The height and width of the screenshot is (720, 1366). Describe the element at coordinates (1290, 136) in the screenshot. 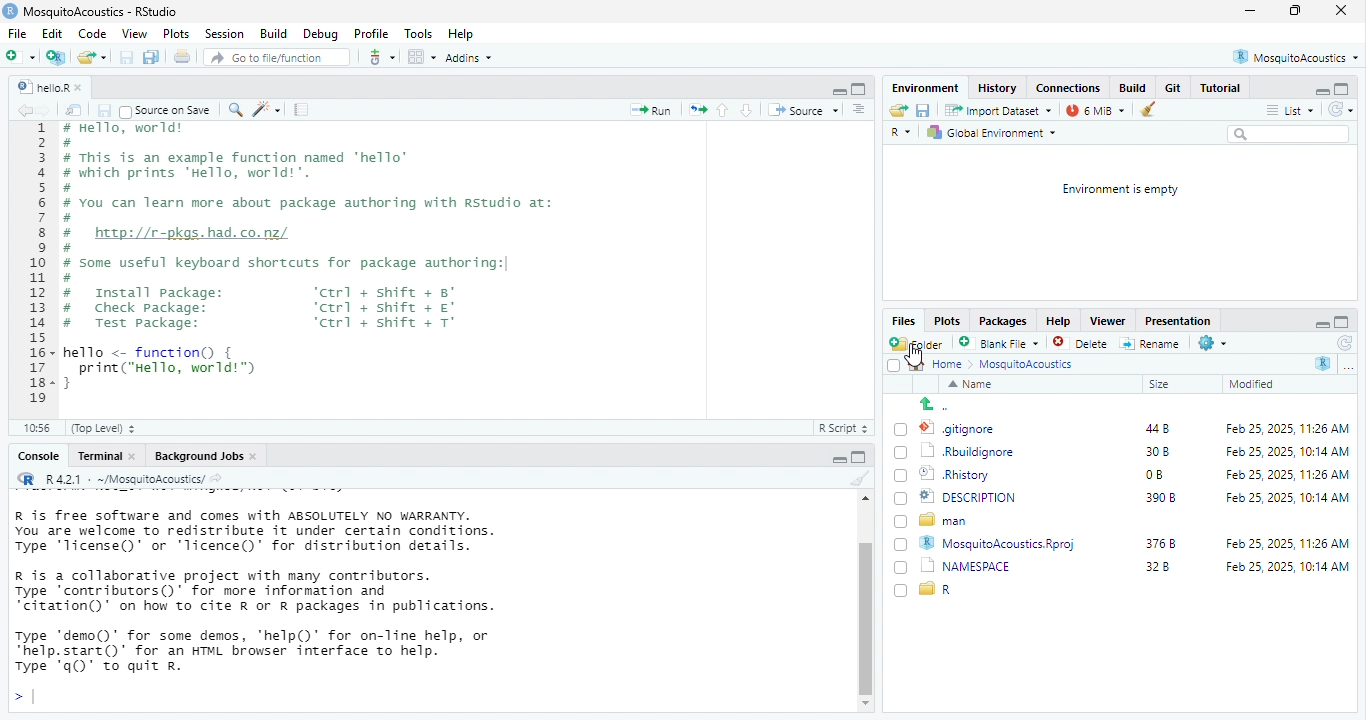

I see `search bar` at that location.